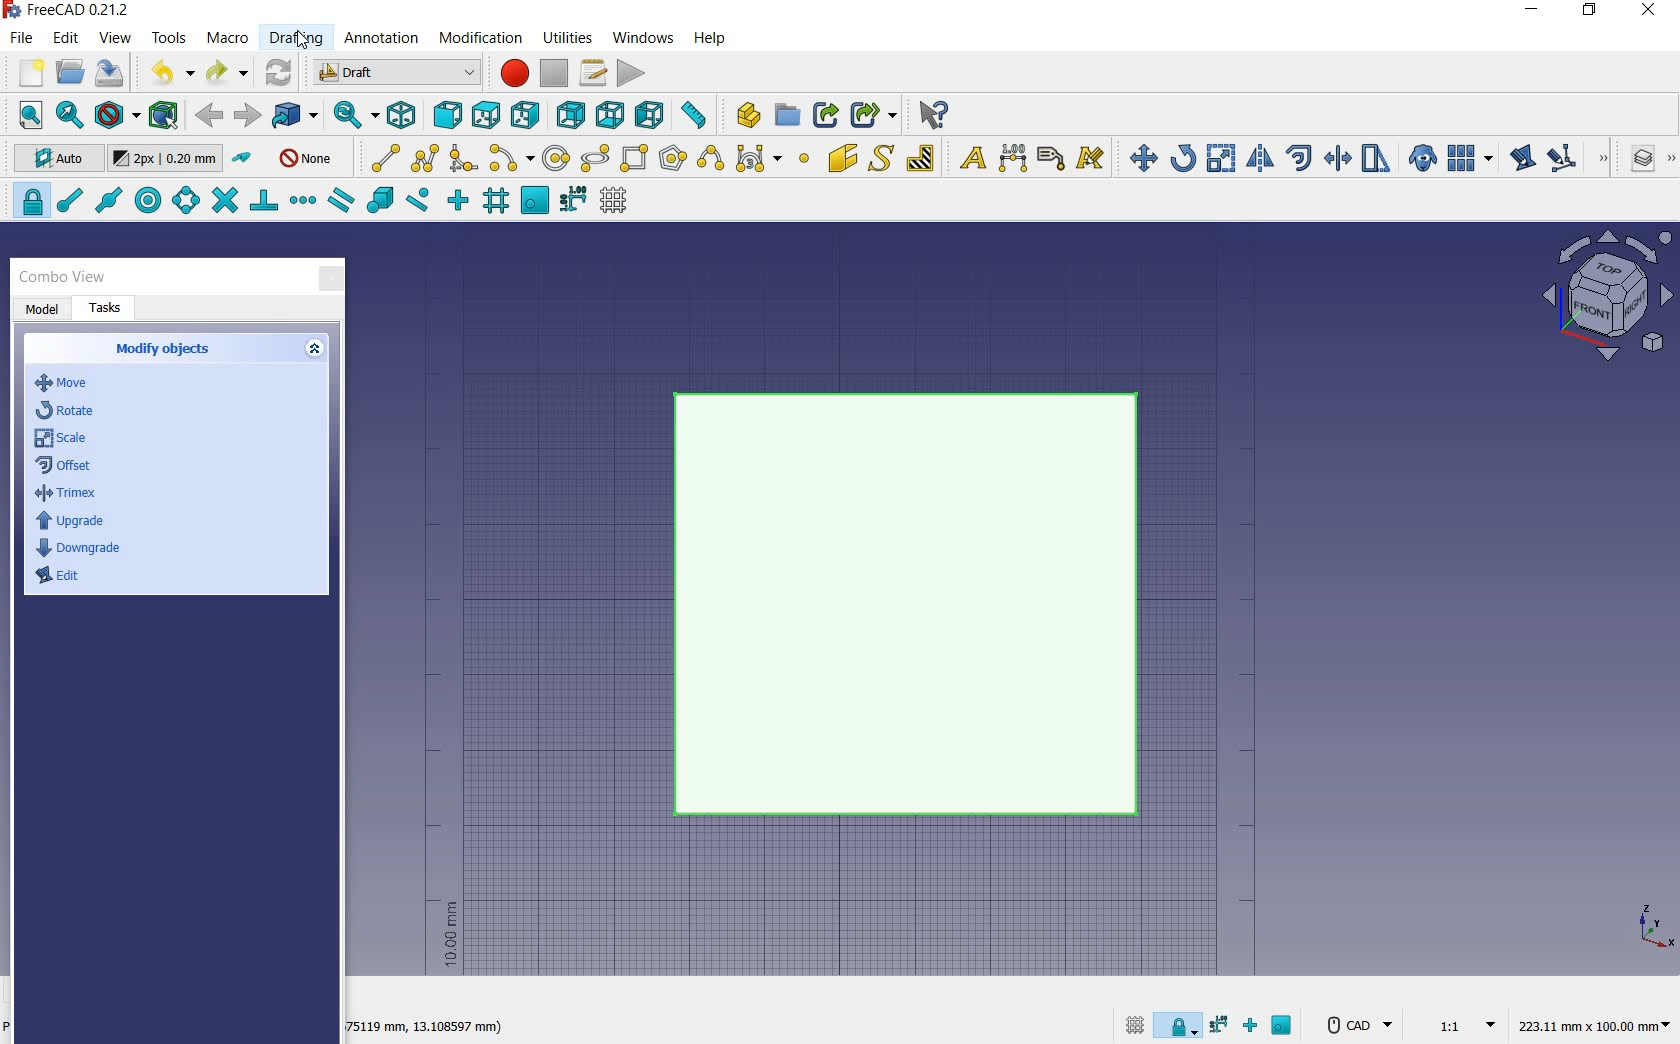  What do you see at coordinates (1377, 160) in the screenshot?
I see `stretch` at bounding box center [1377, 160].